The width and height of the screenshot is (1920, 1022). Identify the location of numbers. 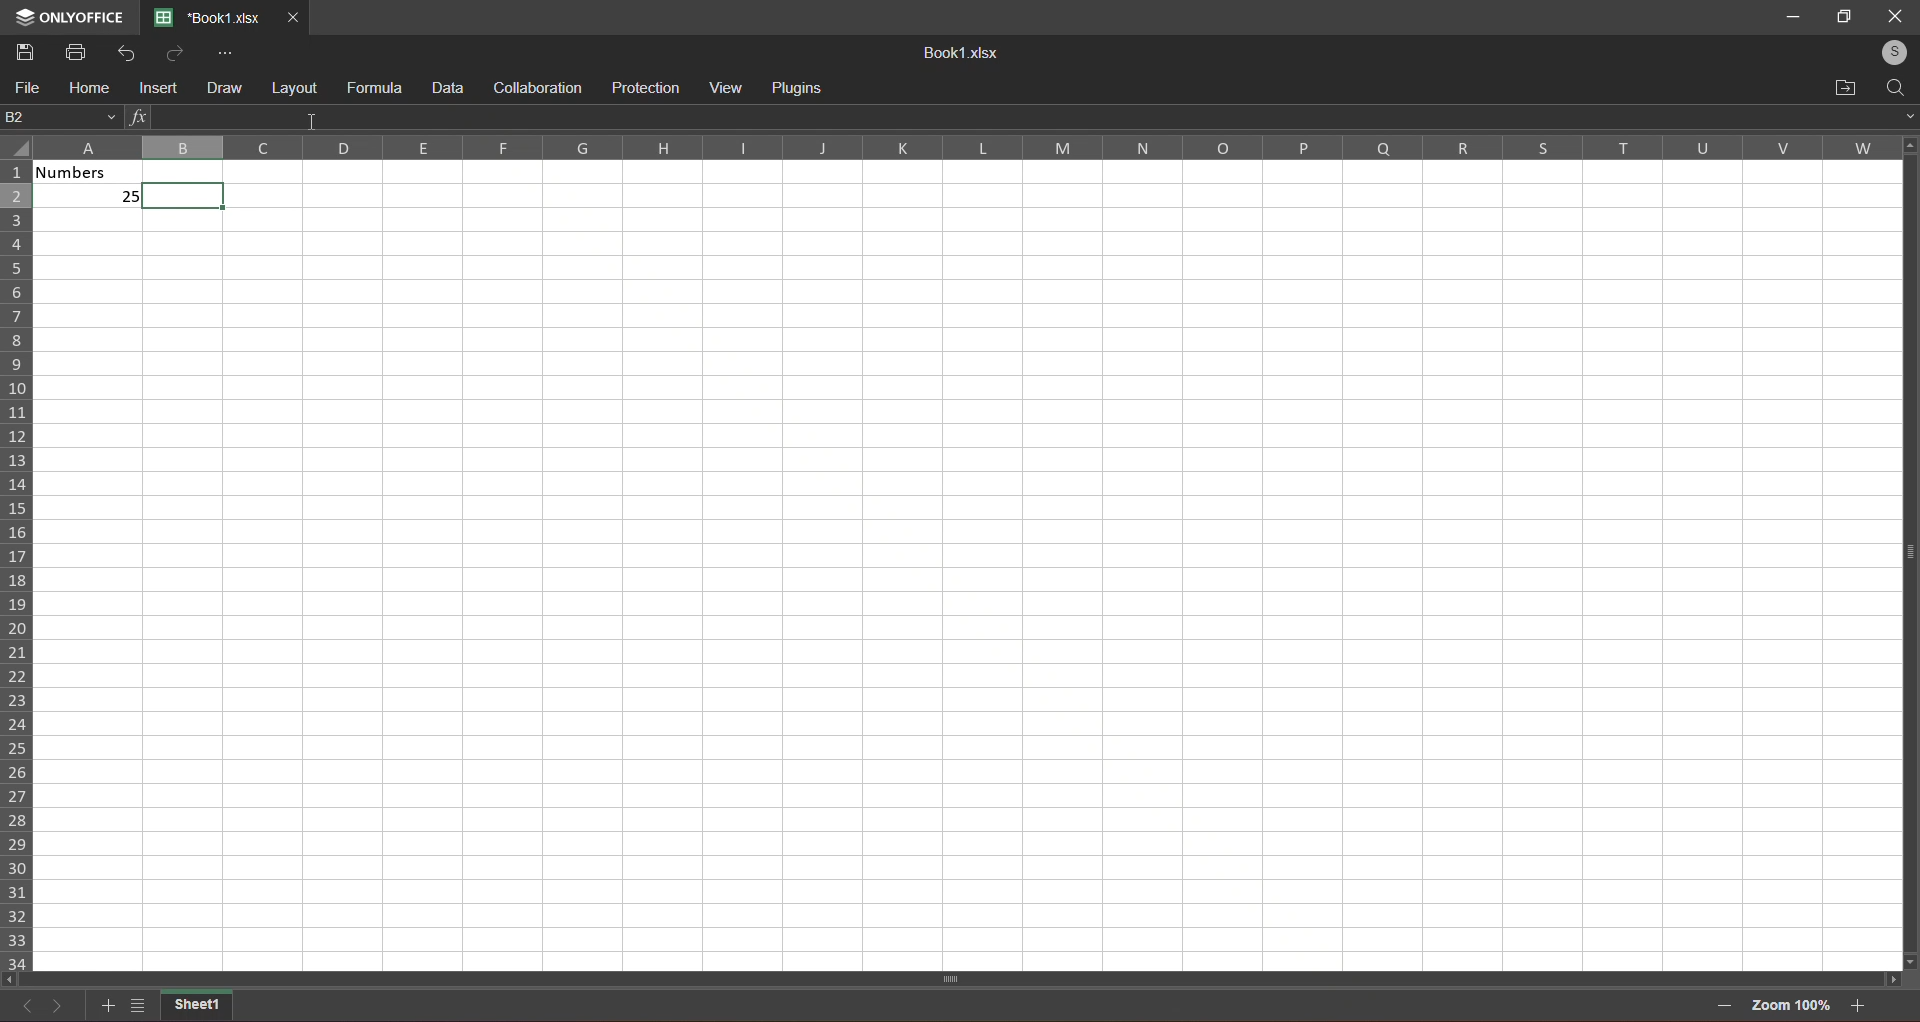
(94, 189).